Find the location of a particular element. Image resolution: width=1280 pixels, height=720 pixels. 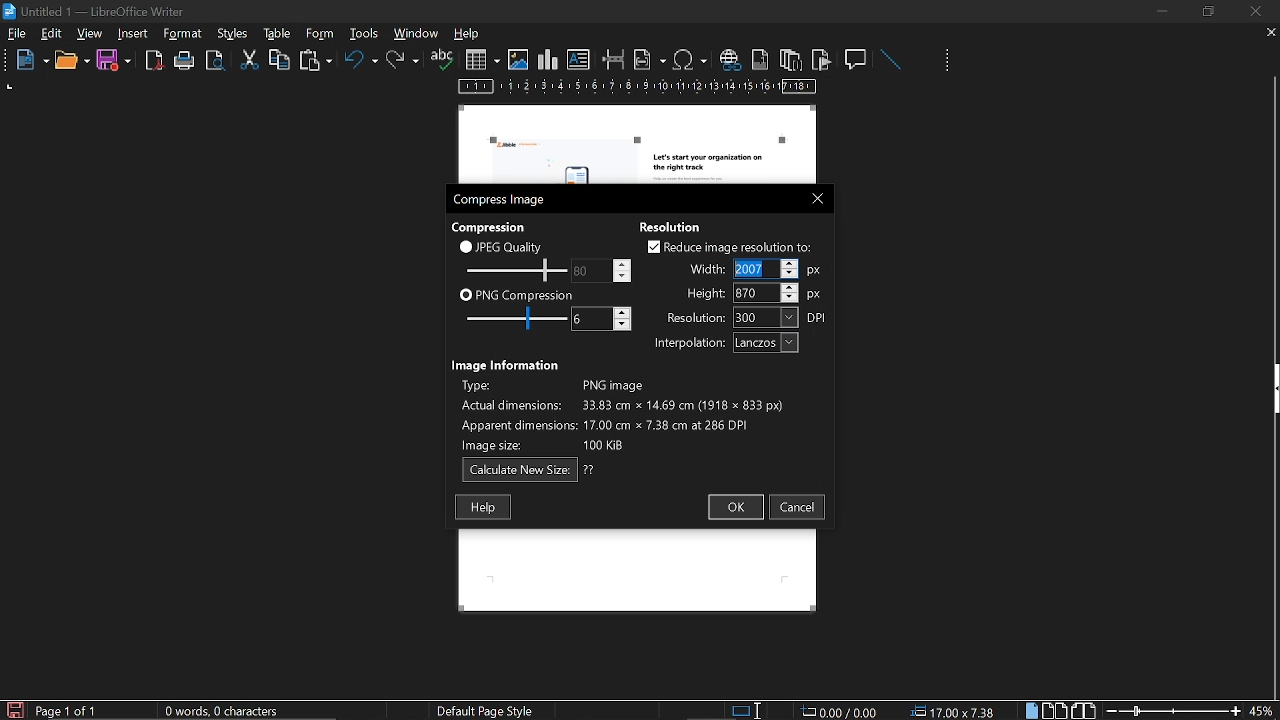

calculate new size is located at coordinates (529, 470).